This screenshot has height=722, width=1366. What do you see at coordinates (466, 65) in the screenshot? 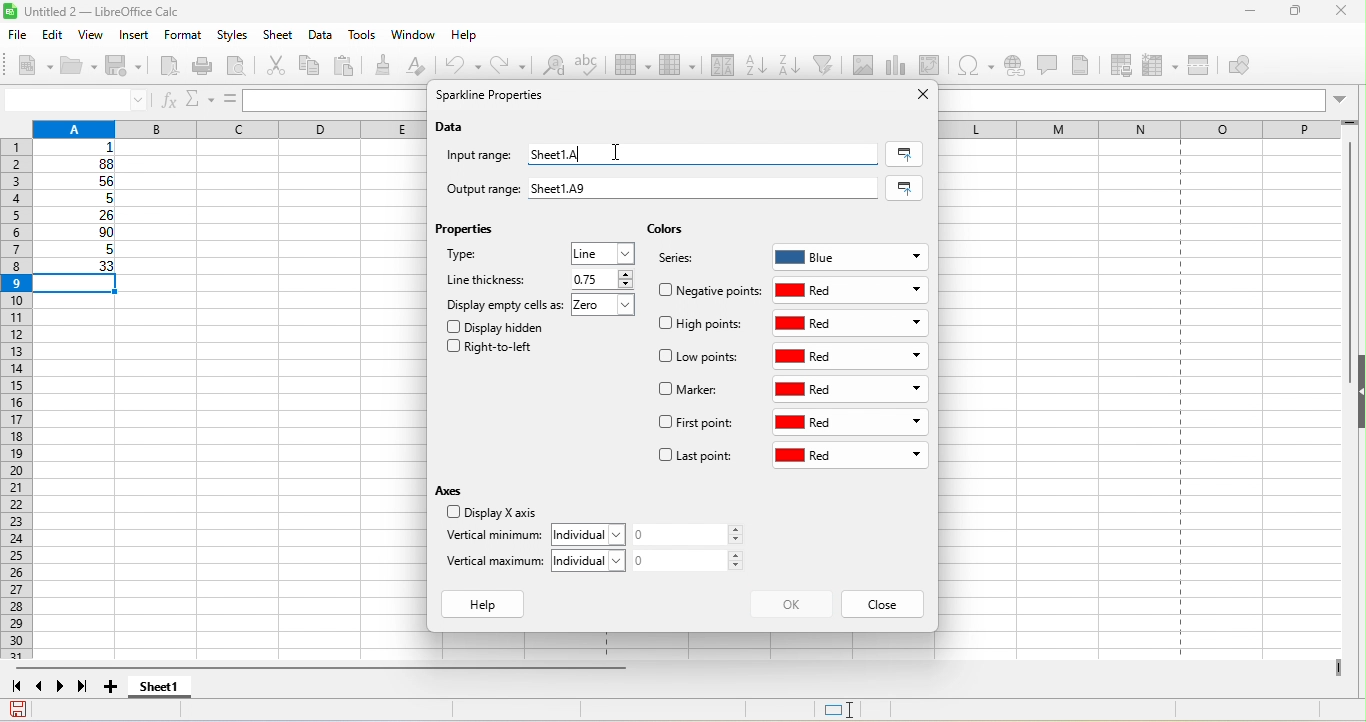
I see `undo` at bounding box center [466, 65].